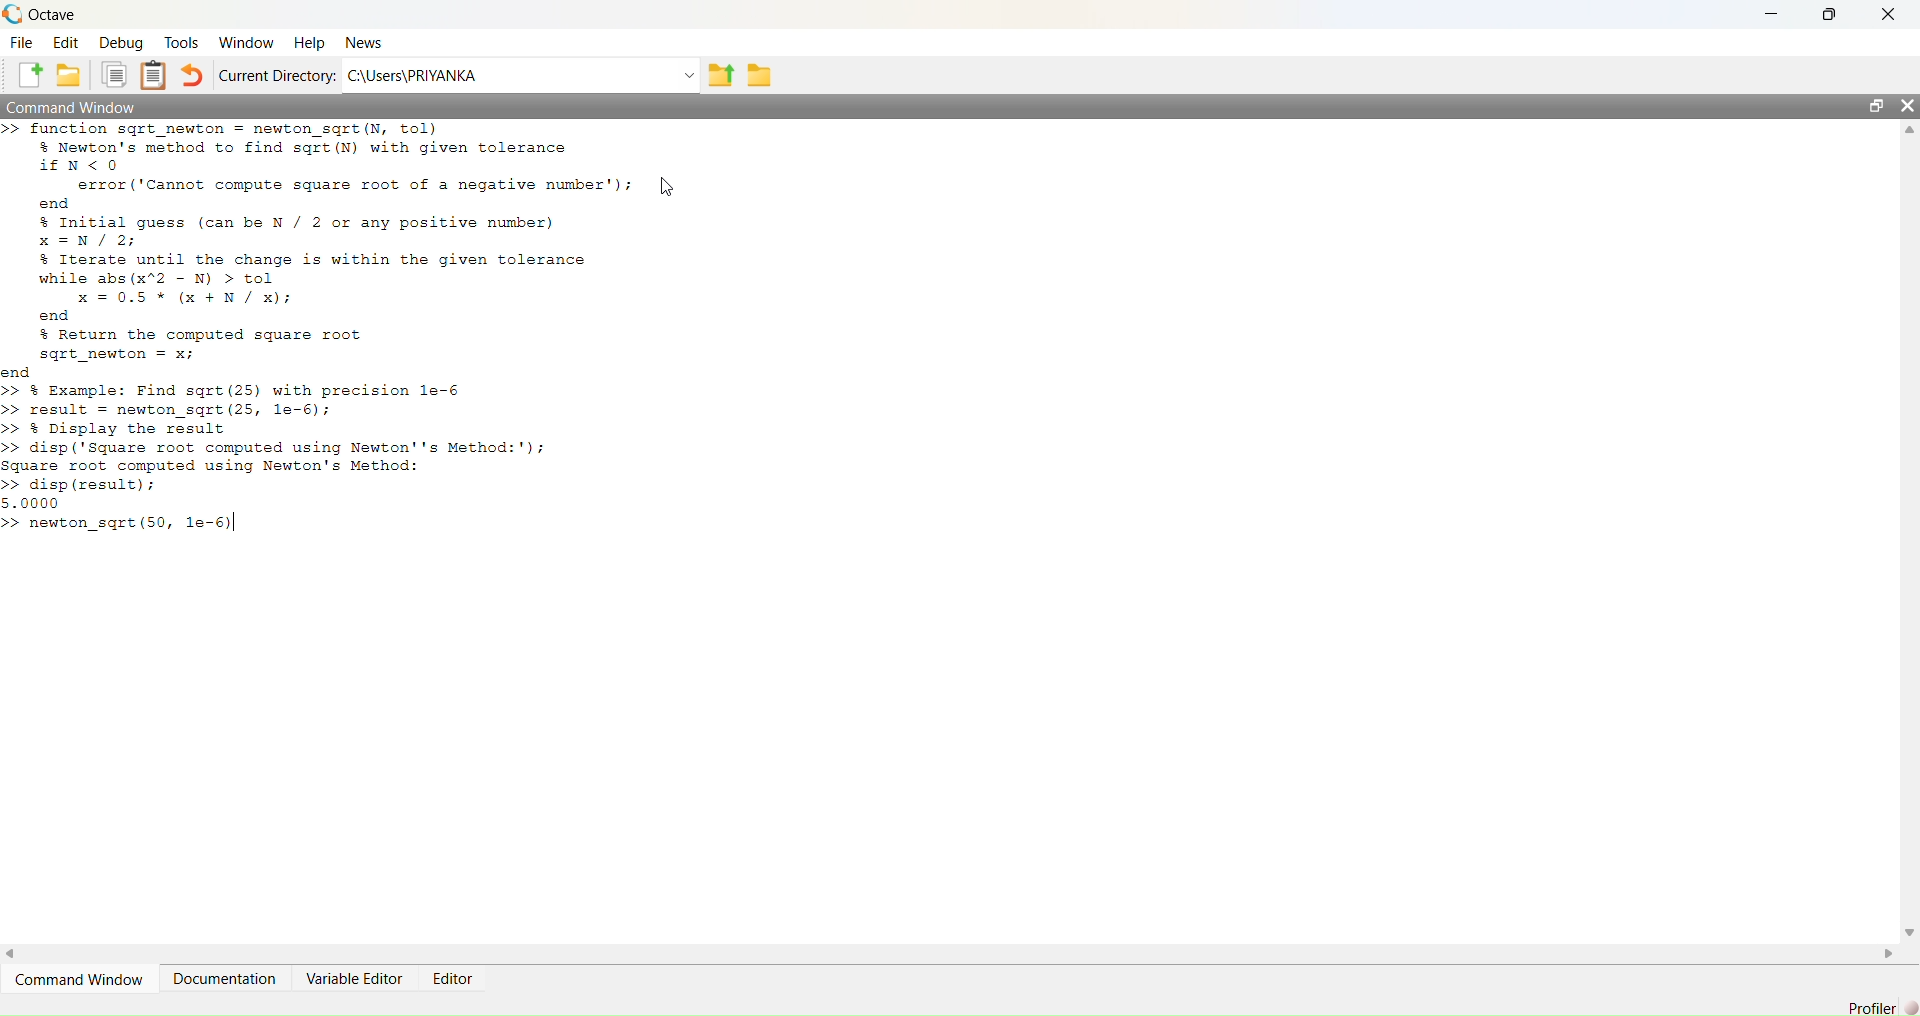 This screenshot has width=1920, height=1016. Describe the element at coordinates (685, 74) in the screenshot. I see `Dropdown` at that location.